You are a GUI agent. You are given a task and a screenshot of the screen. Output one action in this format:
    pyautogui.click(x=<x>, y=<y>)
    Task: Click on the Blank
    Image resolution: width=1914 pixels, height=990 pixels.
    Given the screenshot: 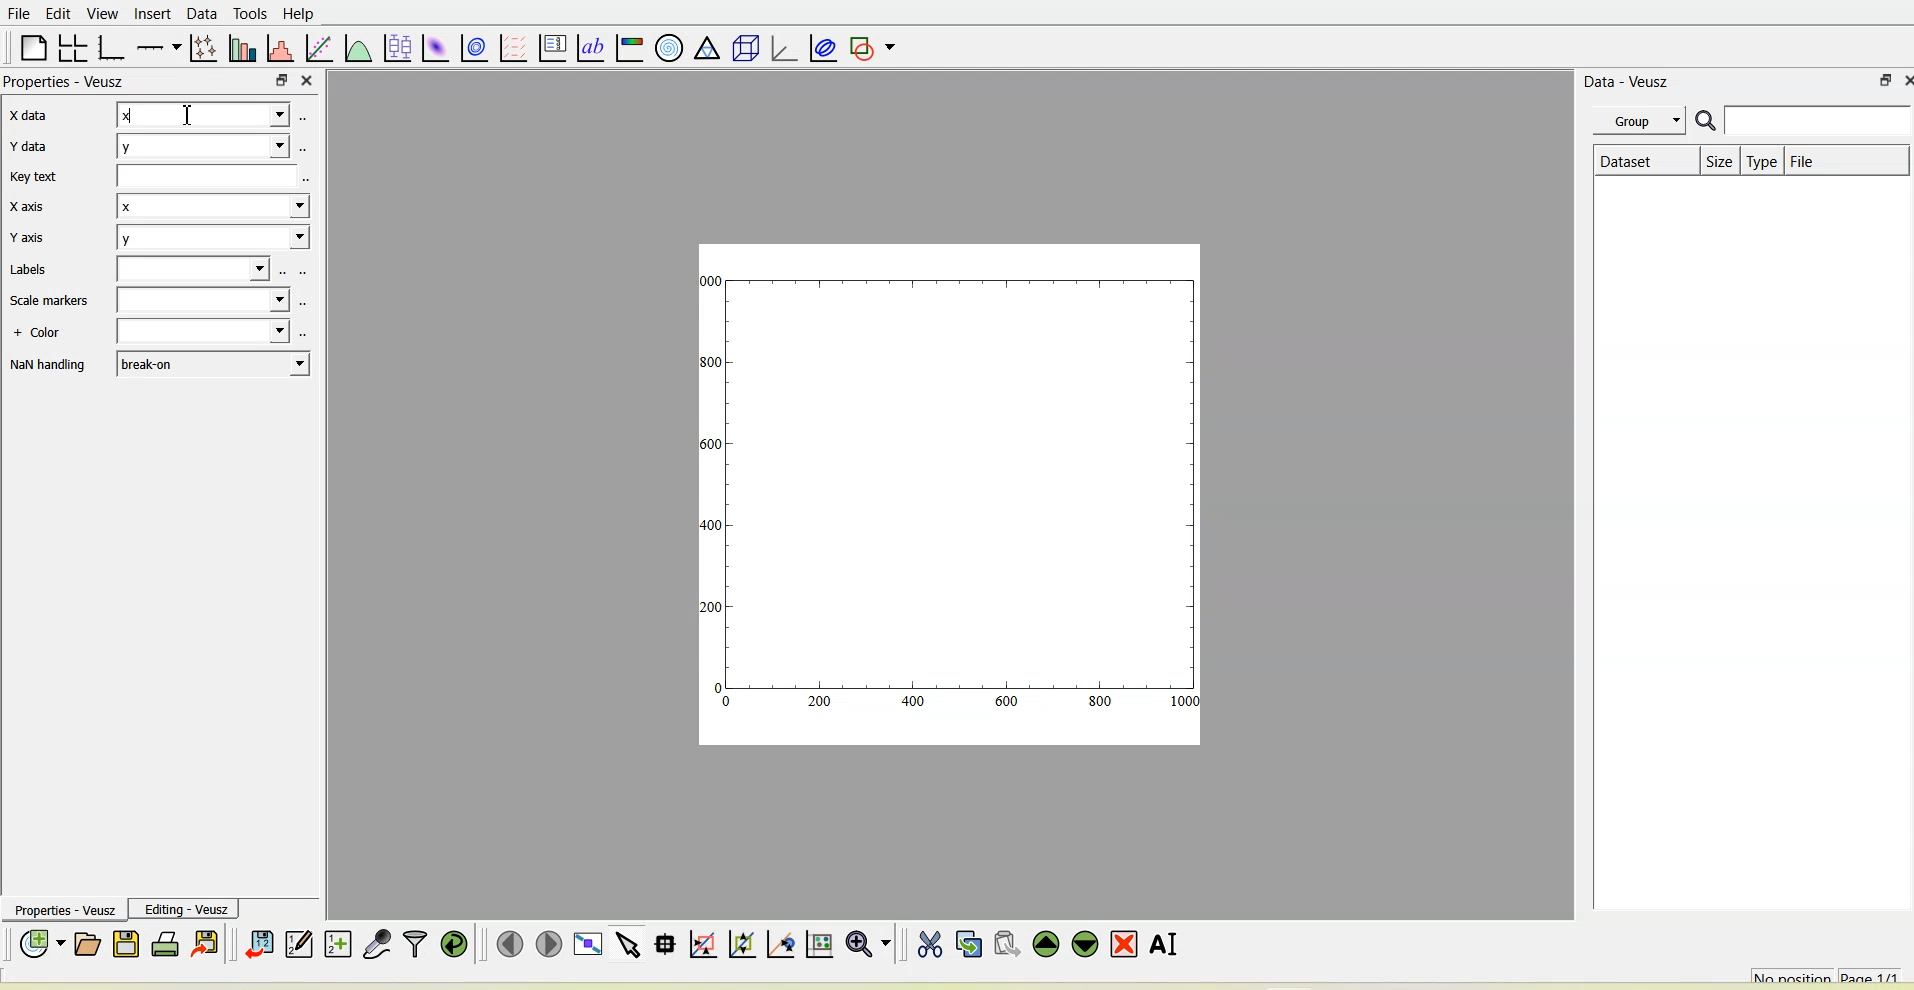 What is the action you would take?
    pyautogui.click(x=200, y=299)
    